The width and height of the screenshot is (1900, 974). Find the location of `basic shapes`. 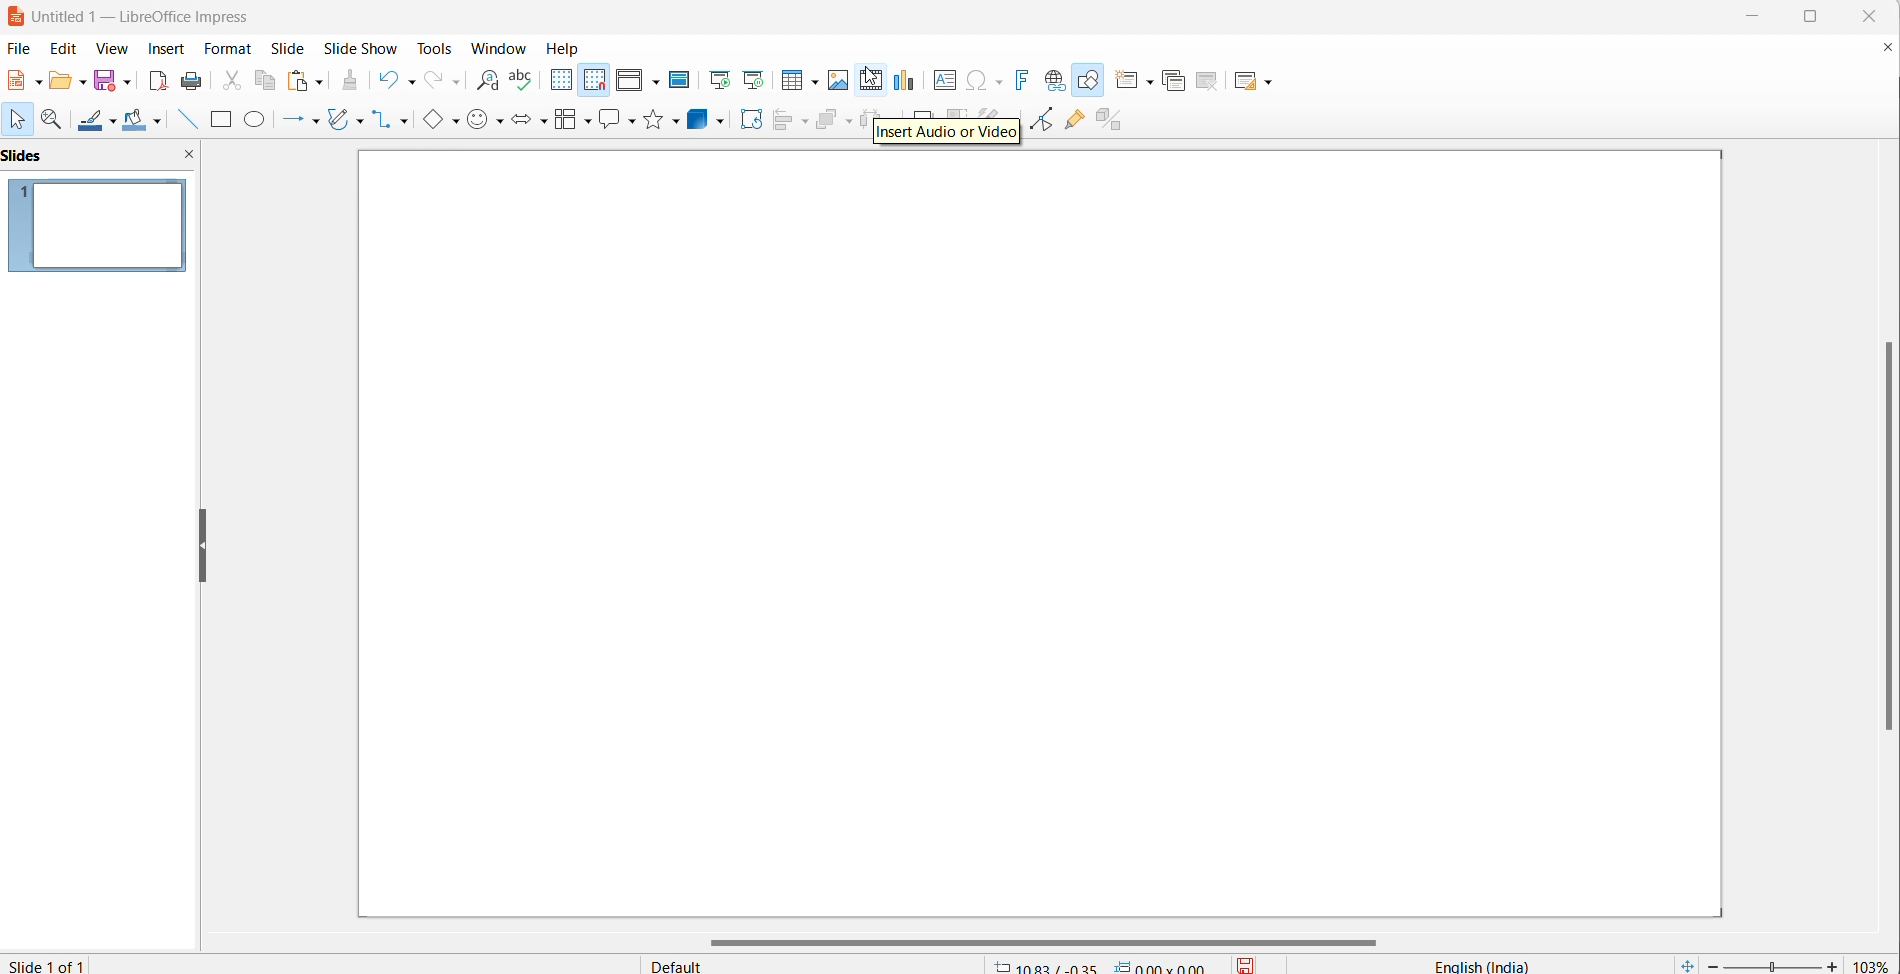

basic shapes is located at coordinates (434, 122).